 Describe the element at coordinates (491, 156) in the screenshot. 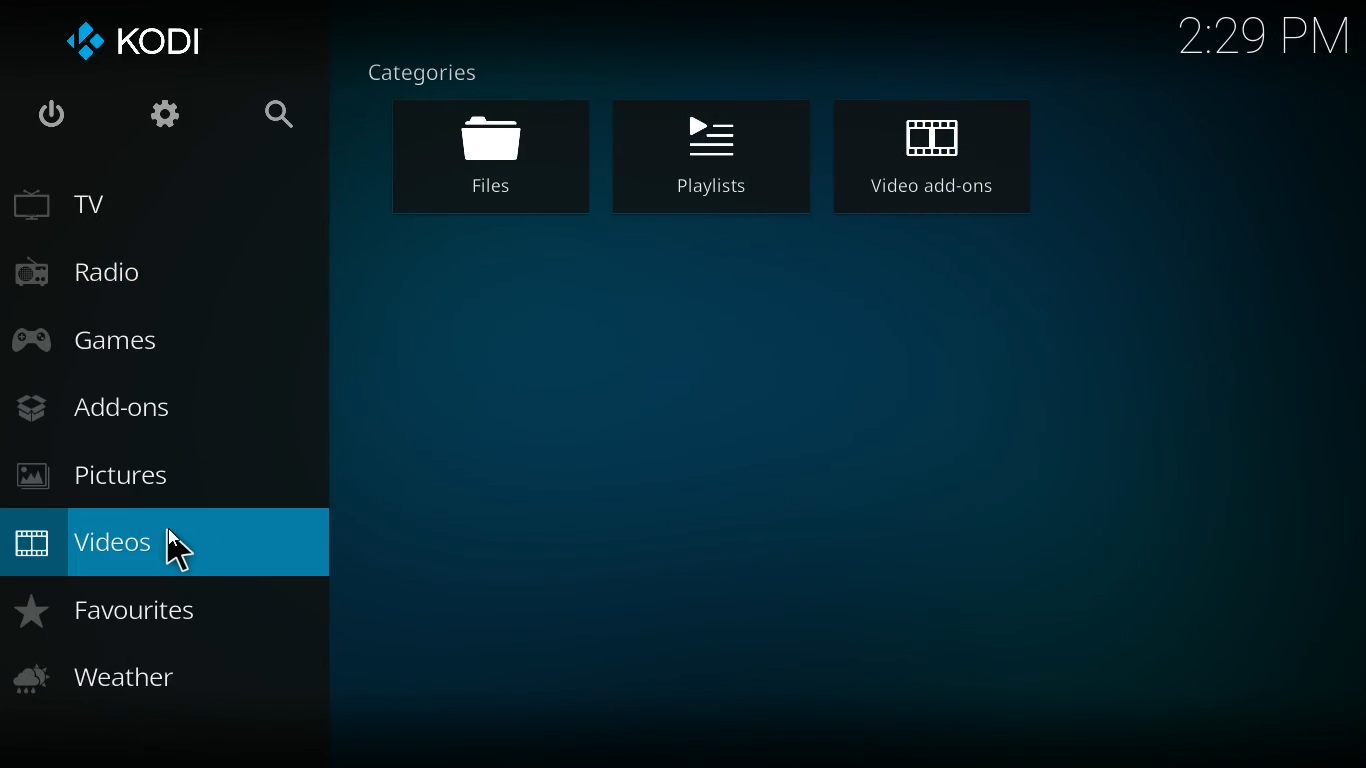

I see `files` at that location.